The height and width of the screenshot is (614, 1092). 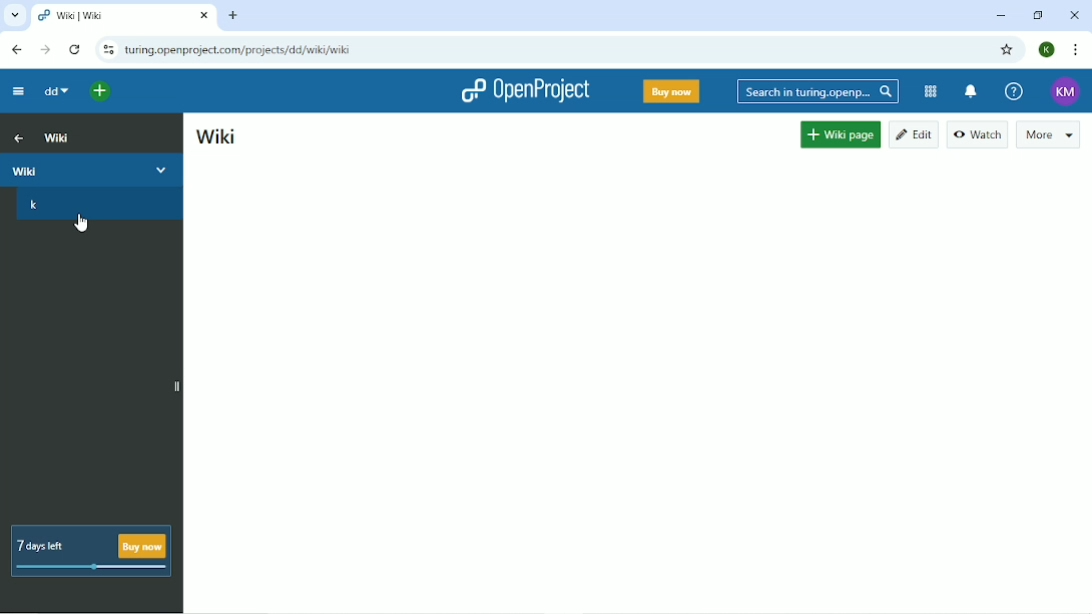 I want to click on Wiki page, so click(x=836, y=134).